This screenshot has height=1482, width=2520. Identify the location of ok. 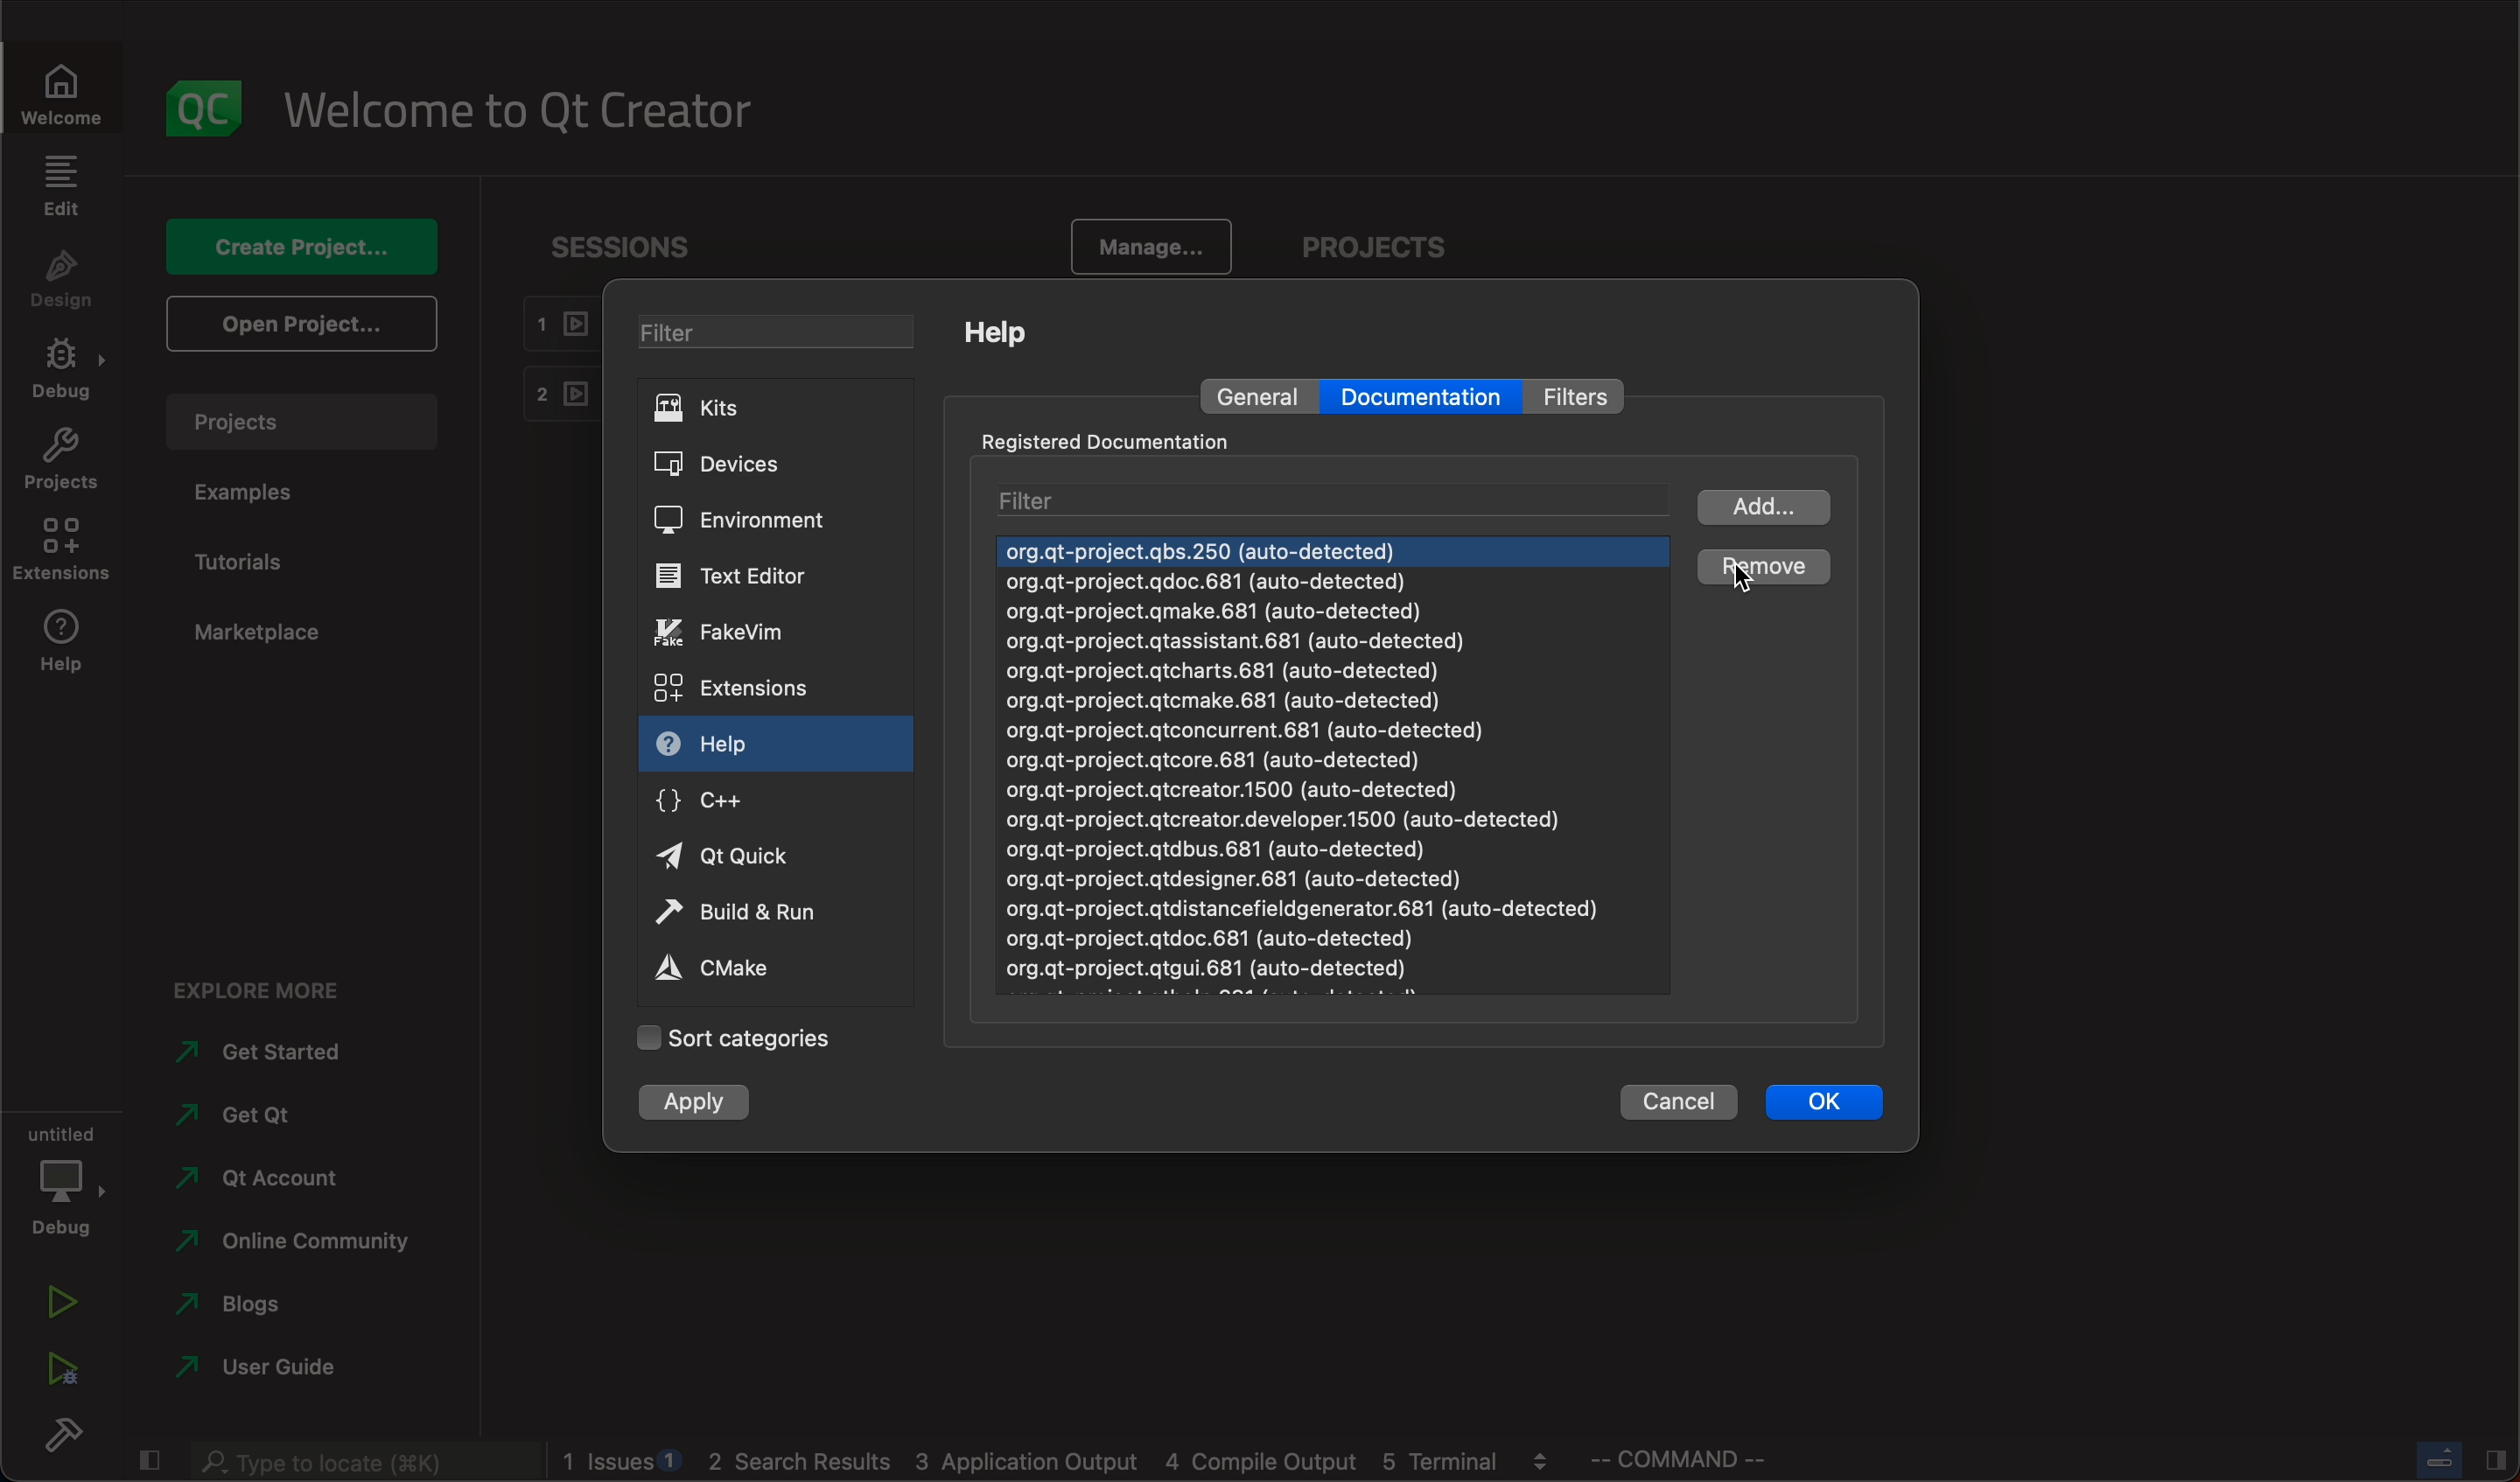
(1822, 1102).